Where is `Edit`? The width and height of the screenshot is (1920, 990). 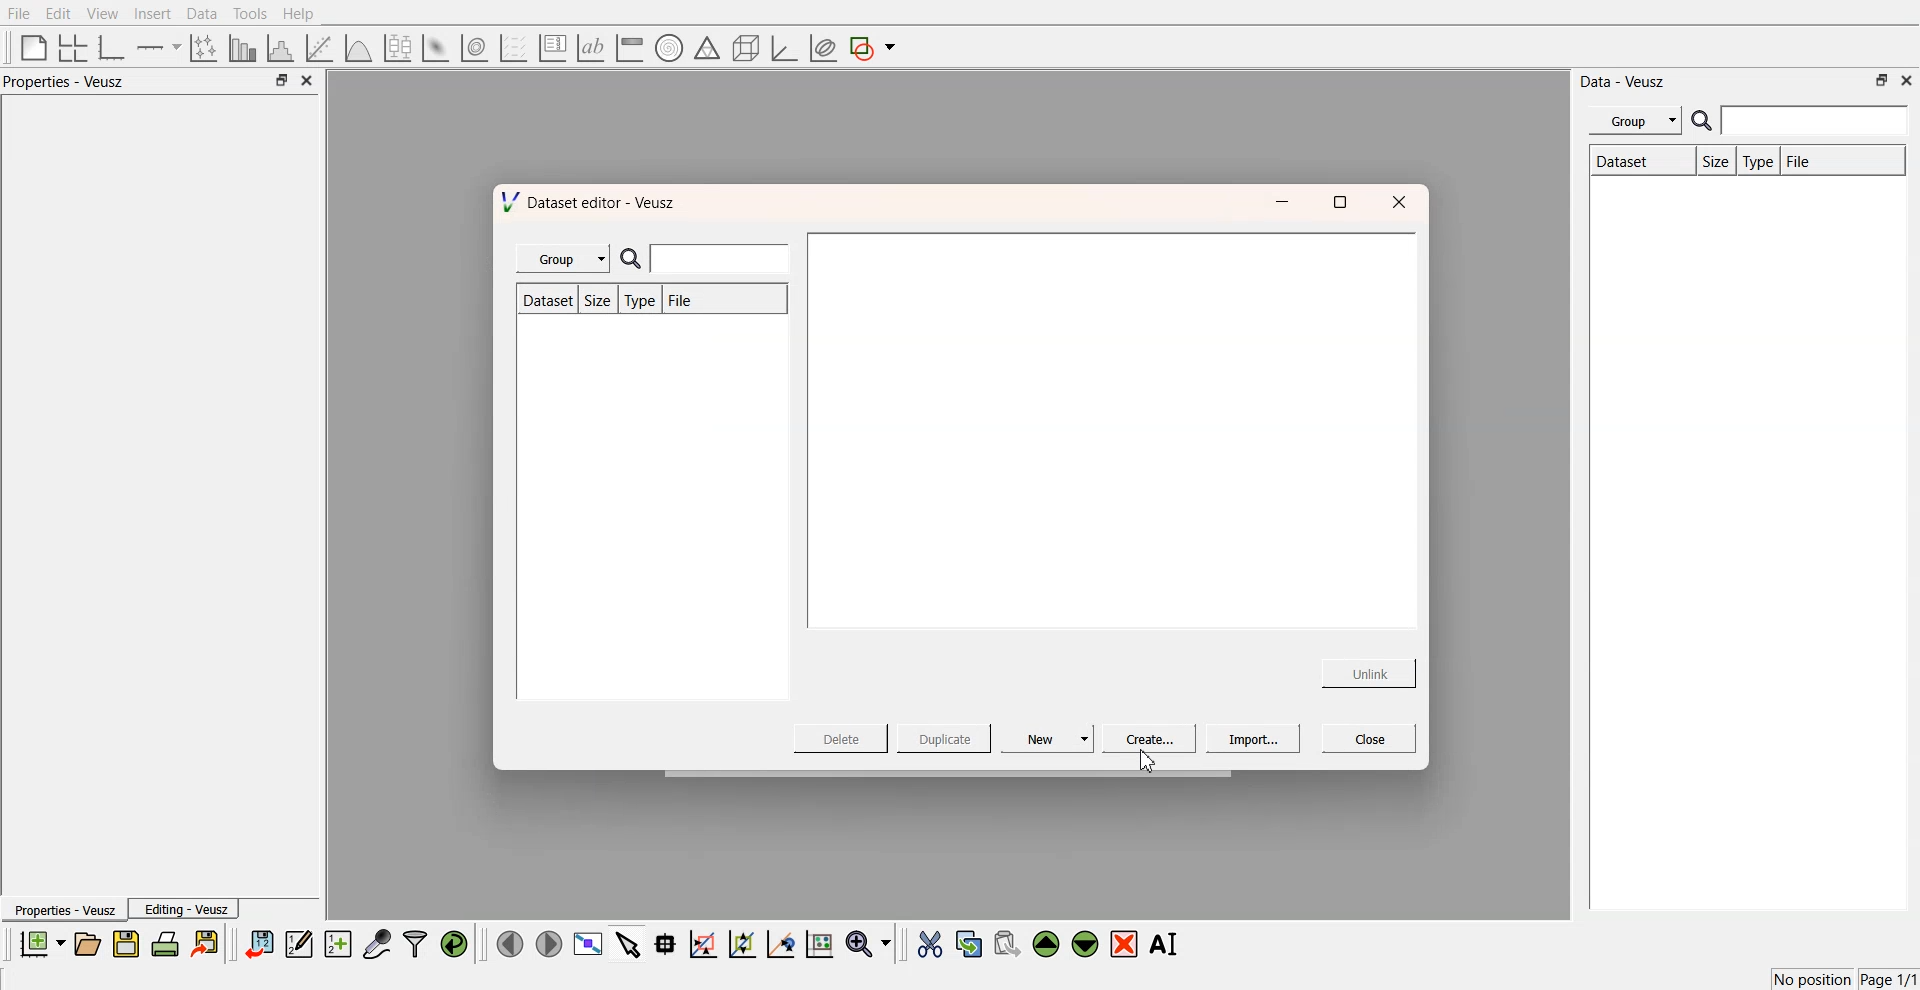 Edit is located at coordinates (59, 13).